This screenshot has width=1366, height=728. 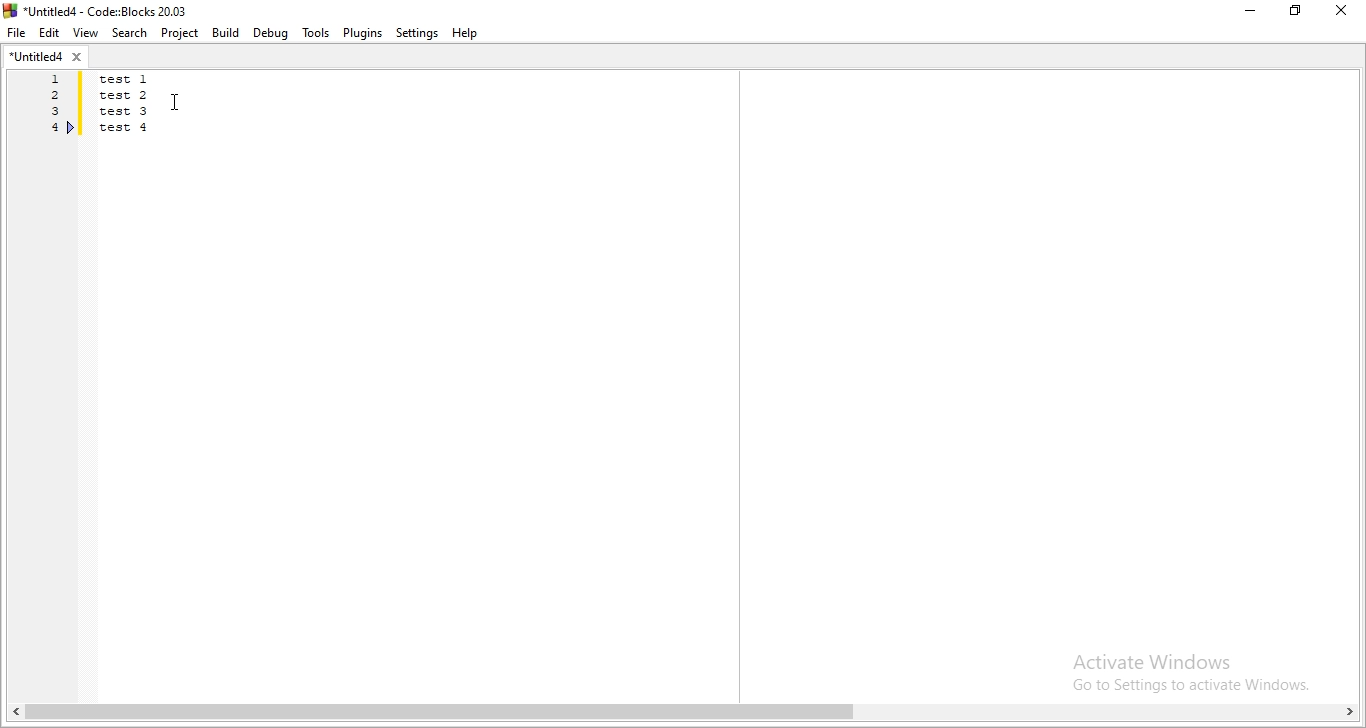 I want to click on Debug , so click(x=272, y=33).